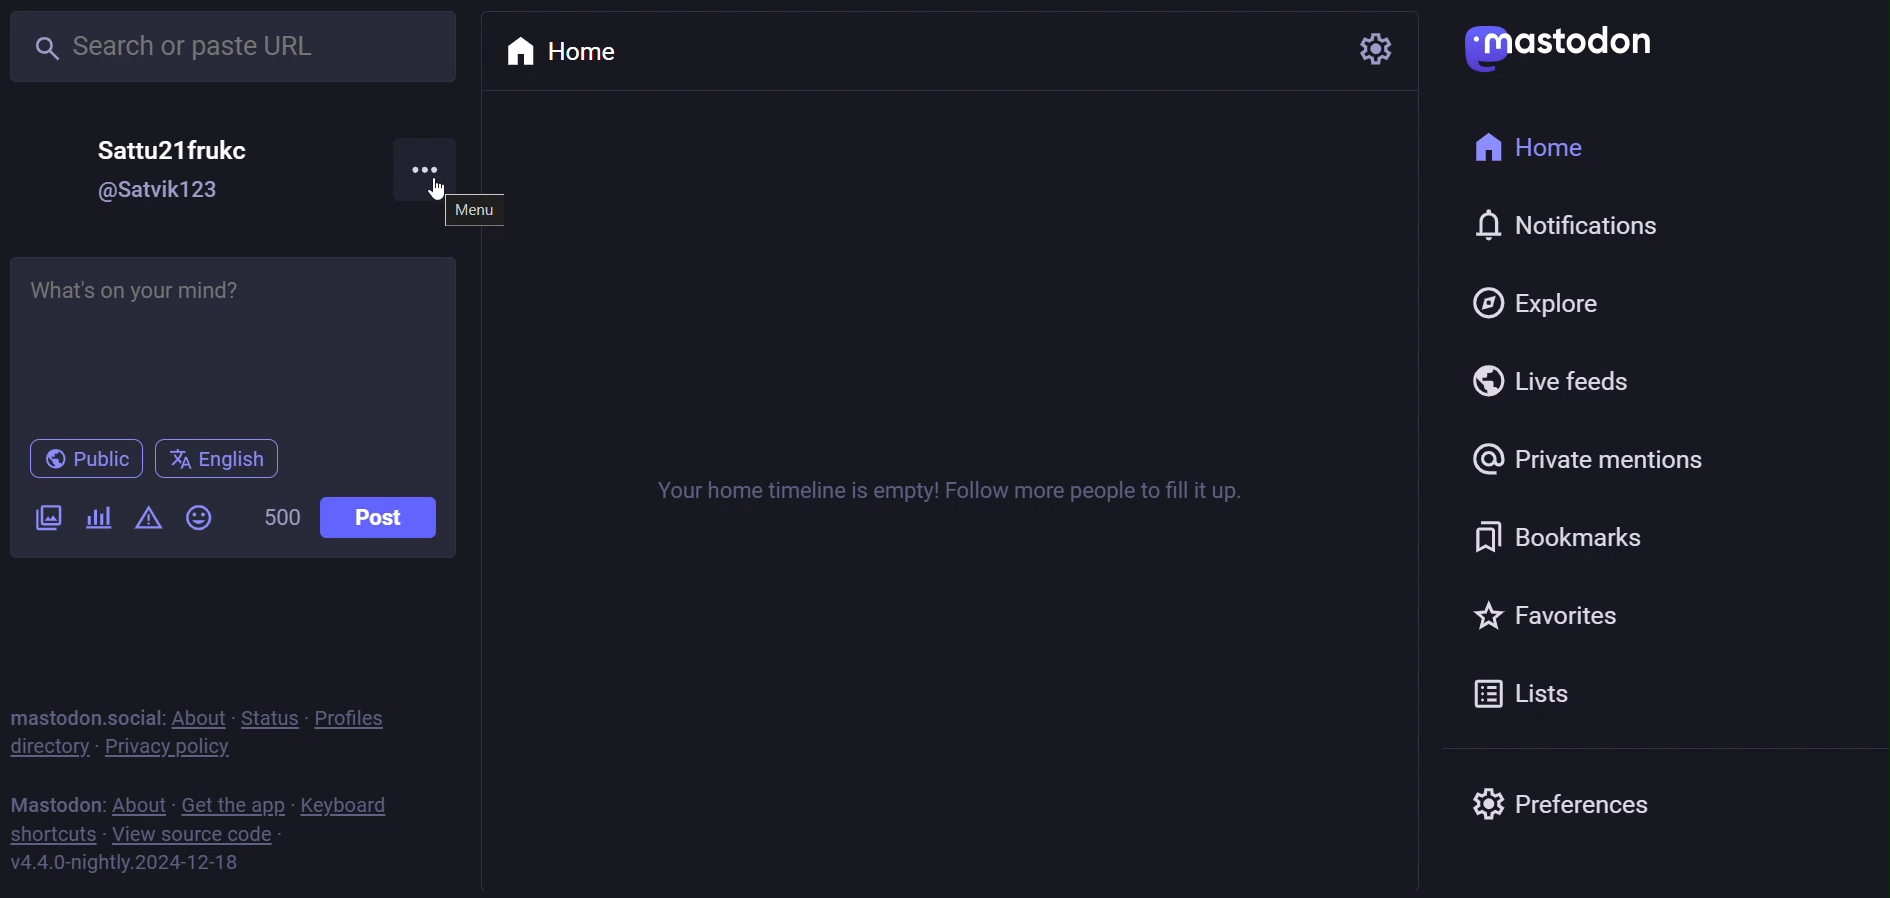 The image size is (1890, 898). Describe the element at coordinates (414, 196) in the screenshot. I see `cursor` at that location.